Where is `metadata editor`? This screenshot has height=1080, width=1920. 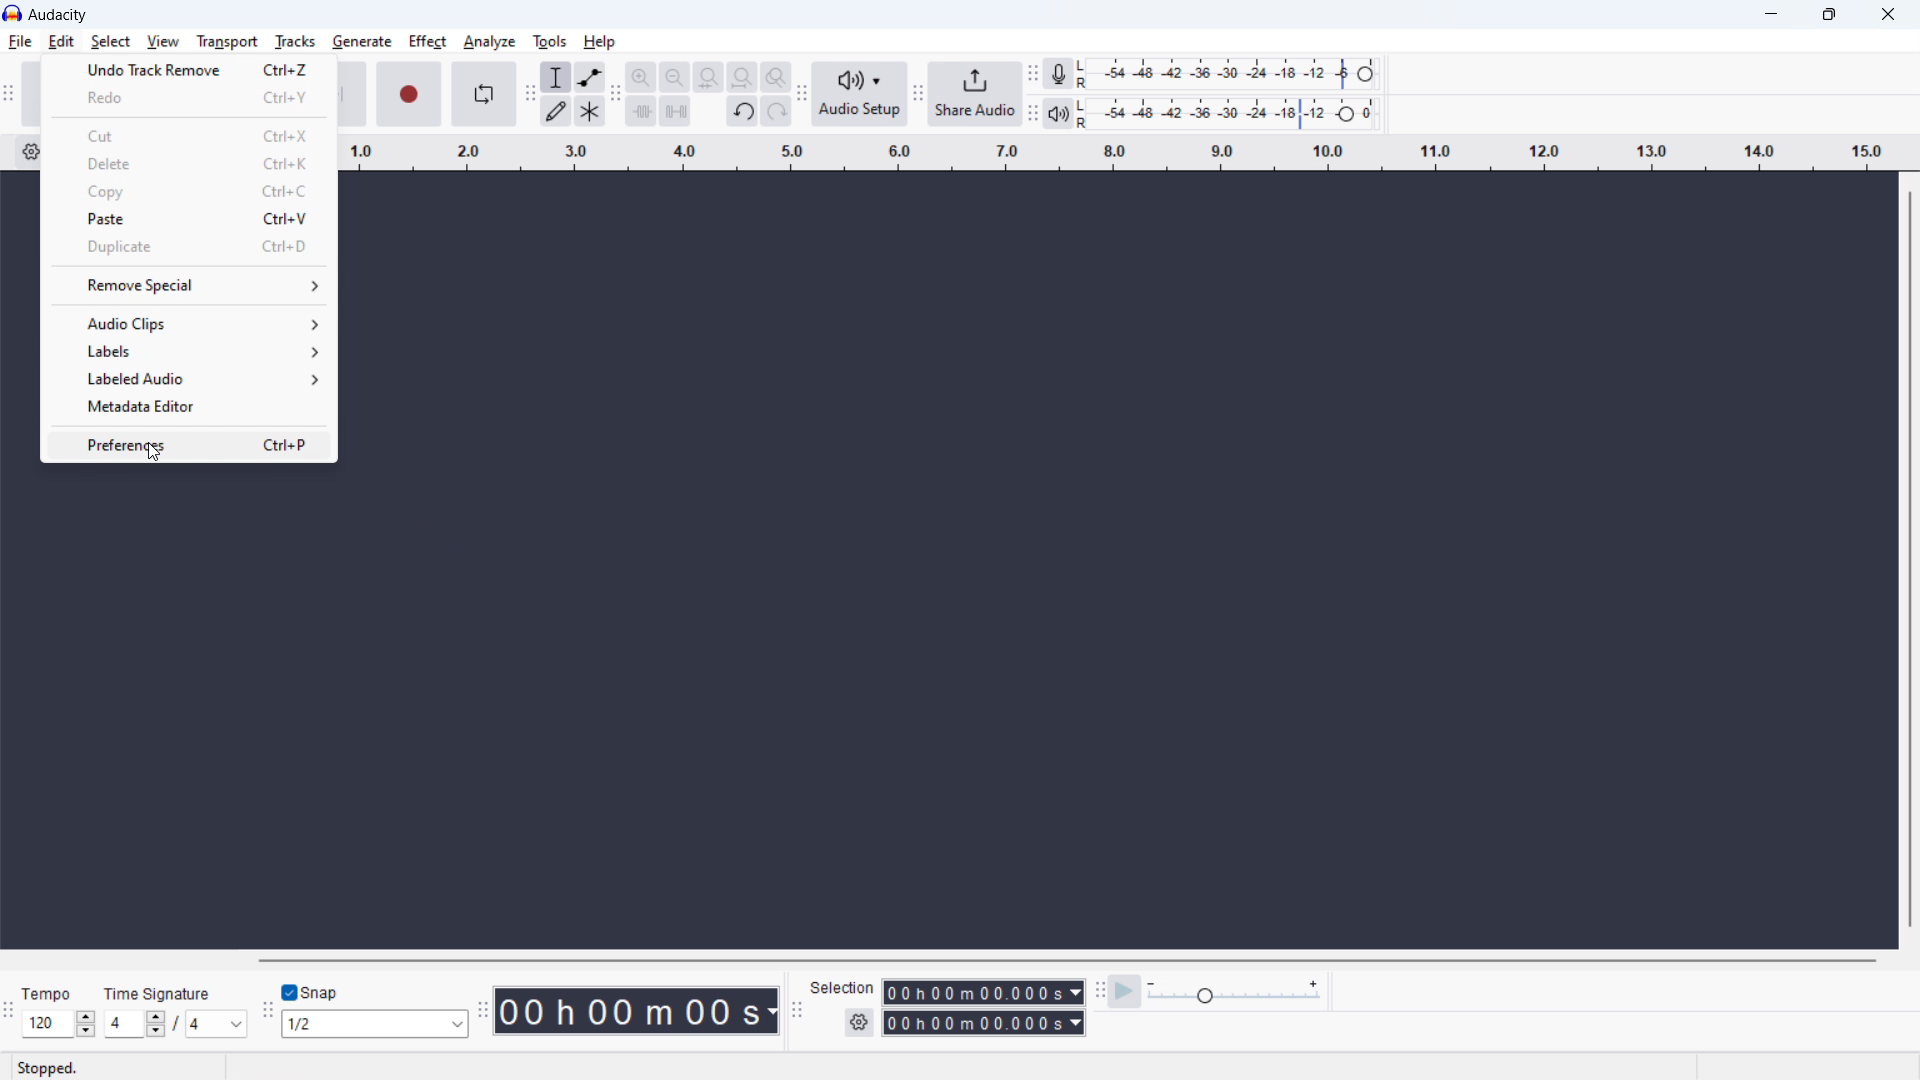
metadata editor is located at coordinates (189, 406).